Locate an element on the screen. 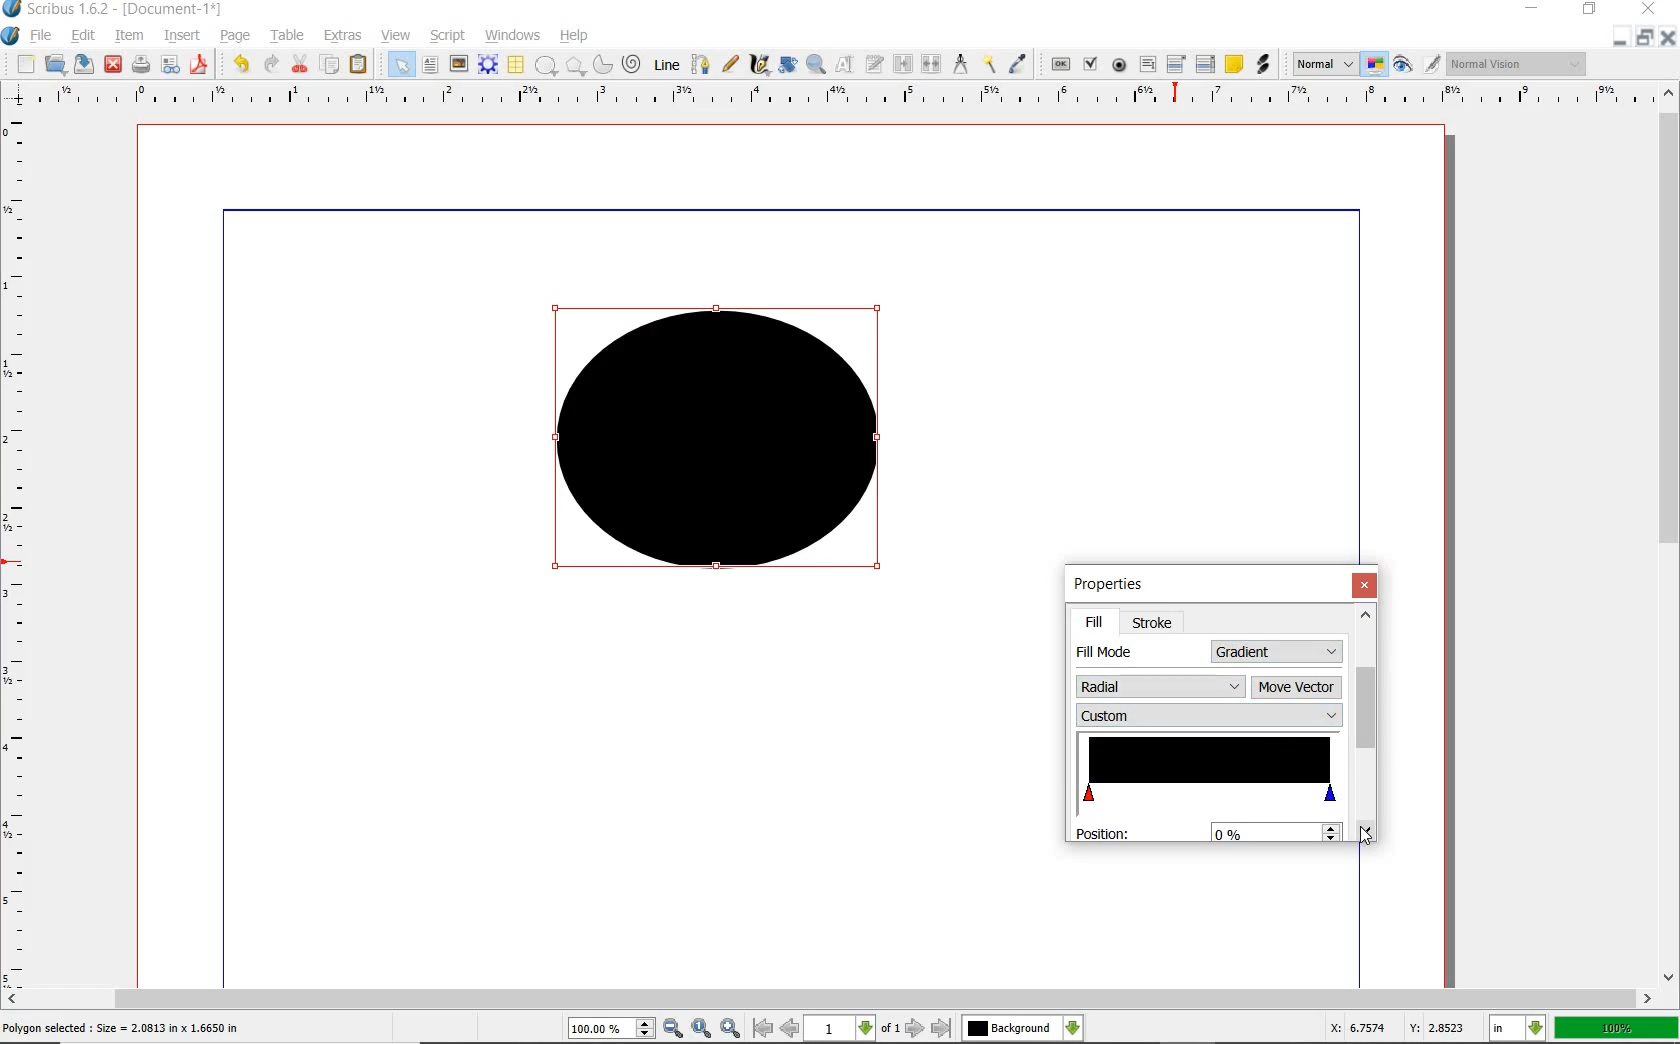  SAVE is located at coordinates (84, 64).